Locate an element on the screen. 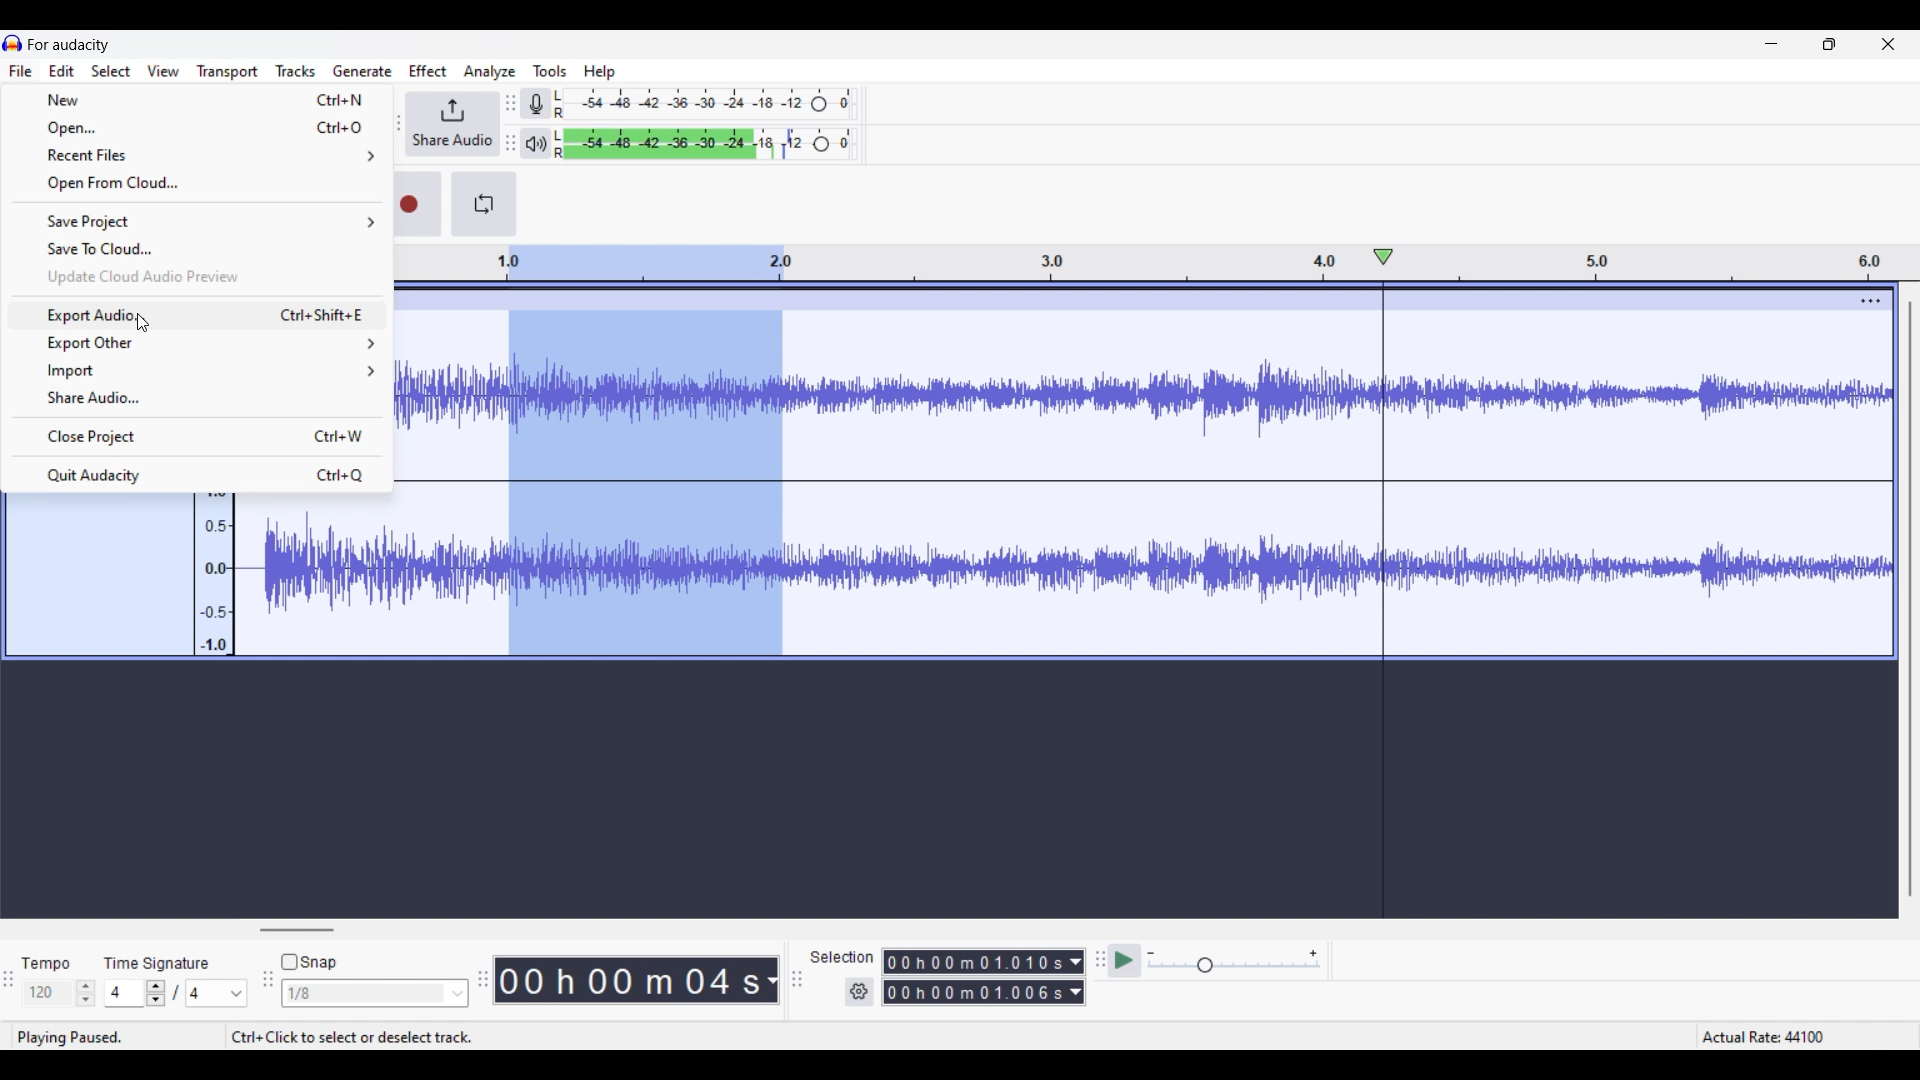 The width and height of the screenshot is (1920, 1080). Transport menu is located at coordinates (228, 72).